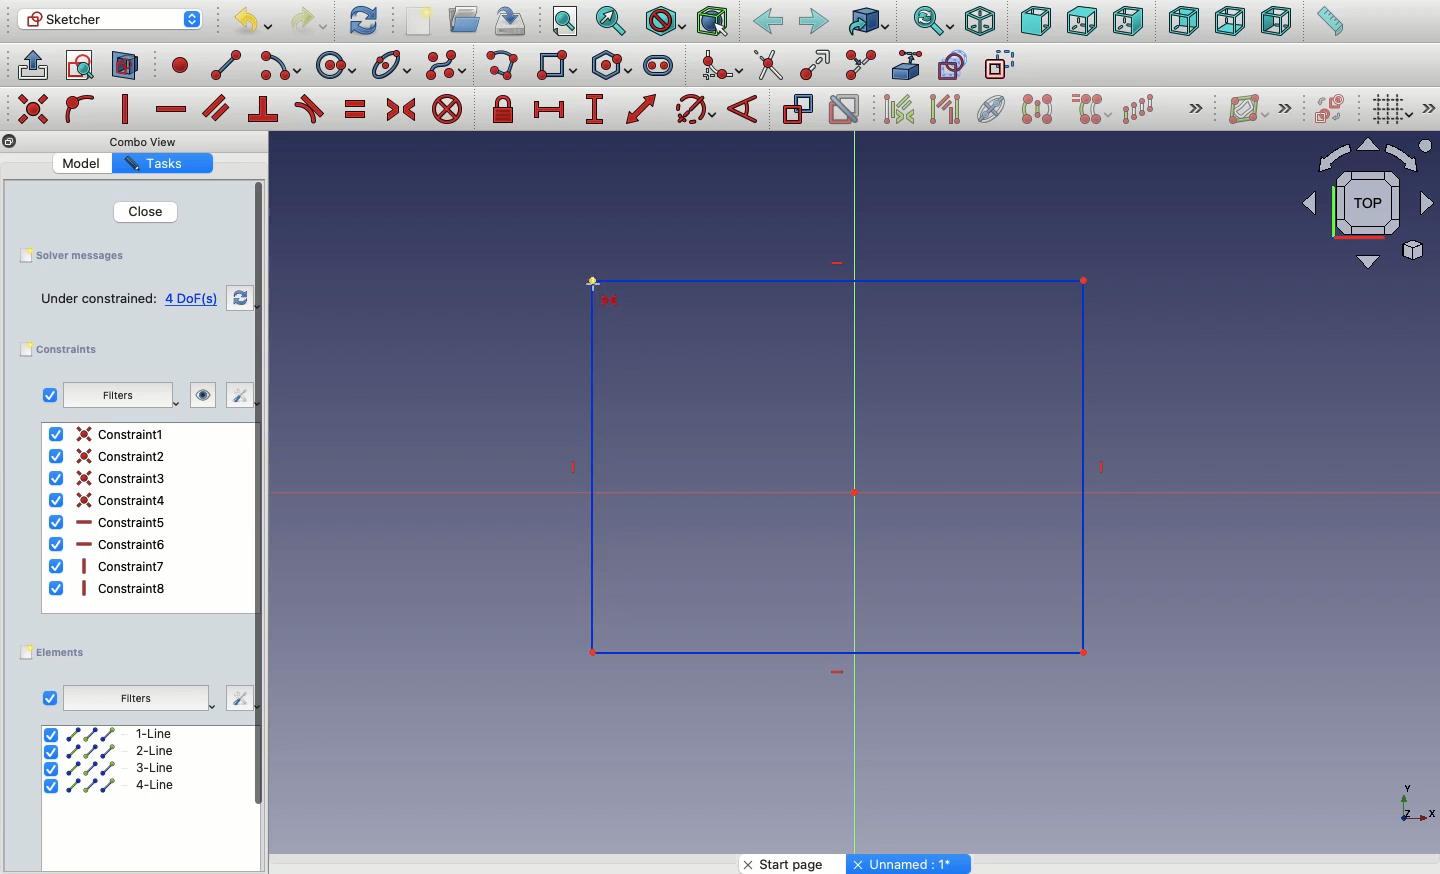 The width and height of the screenshot is (1440, 874). I want to click on Cursor, so click(598, 294).